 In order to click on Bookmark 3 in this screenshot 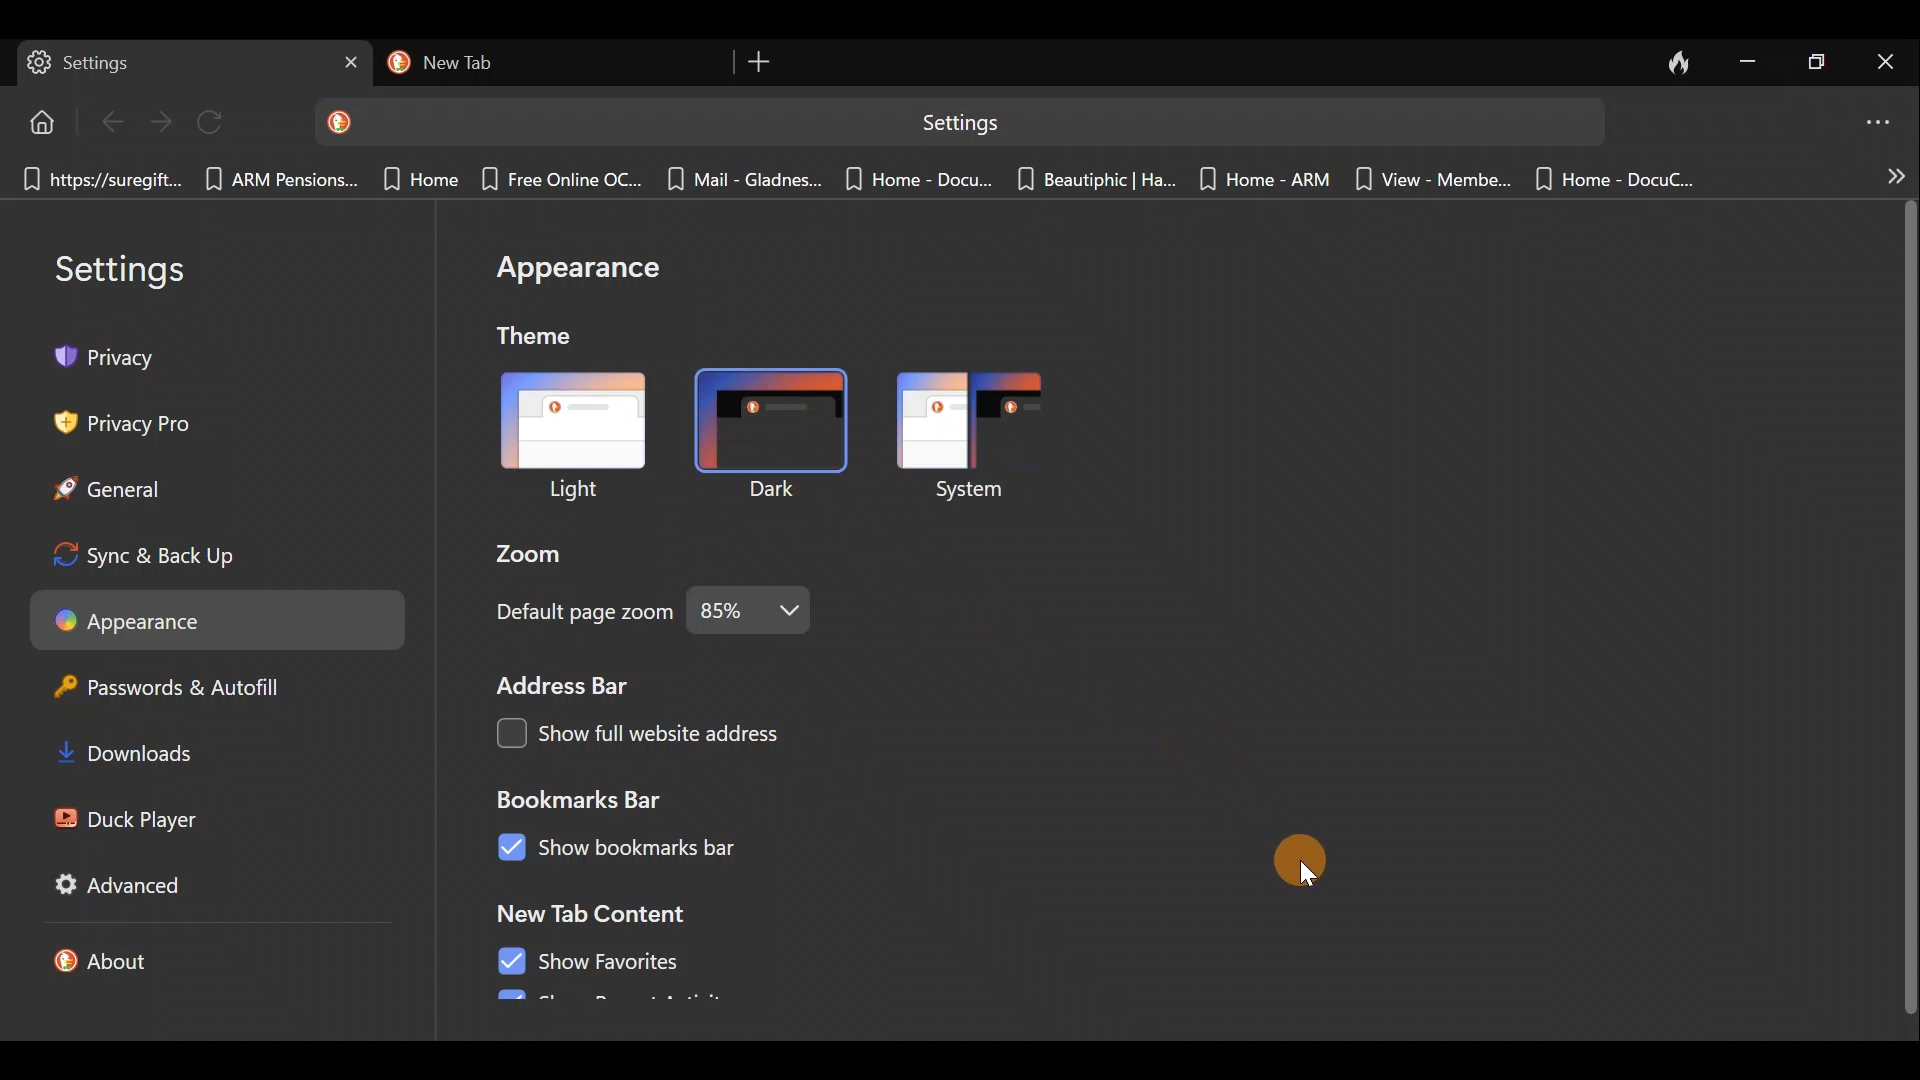, I will do `click(415, 177)`.